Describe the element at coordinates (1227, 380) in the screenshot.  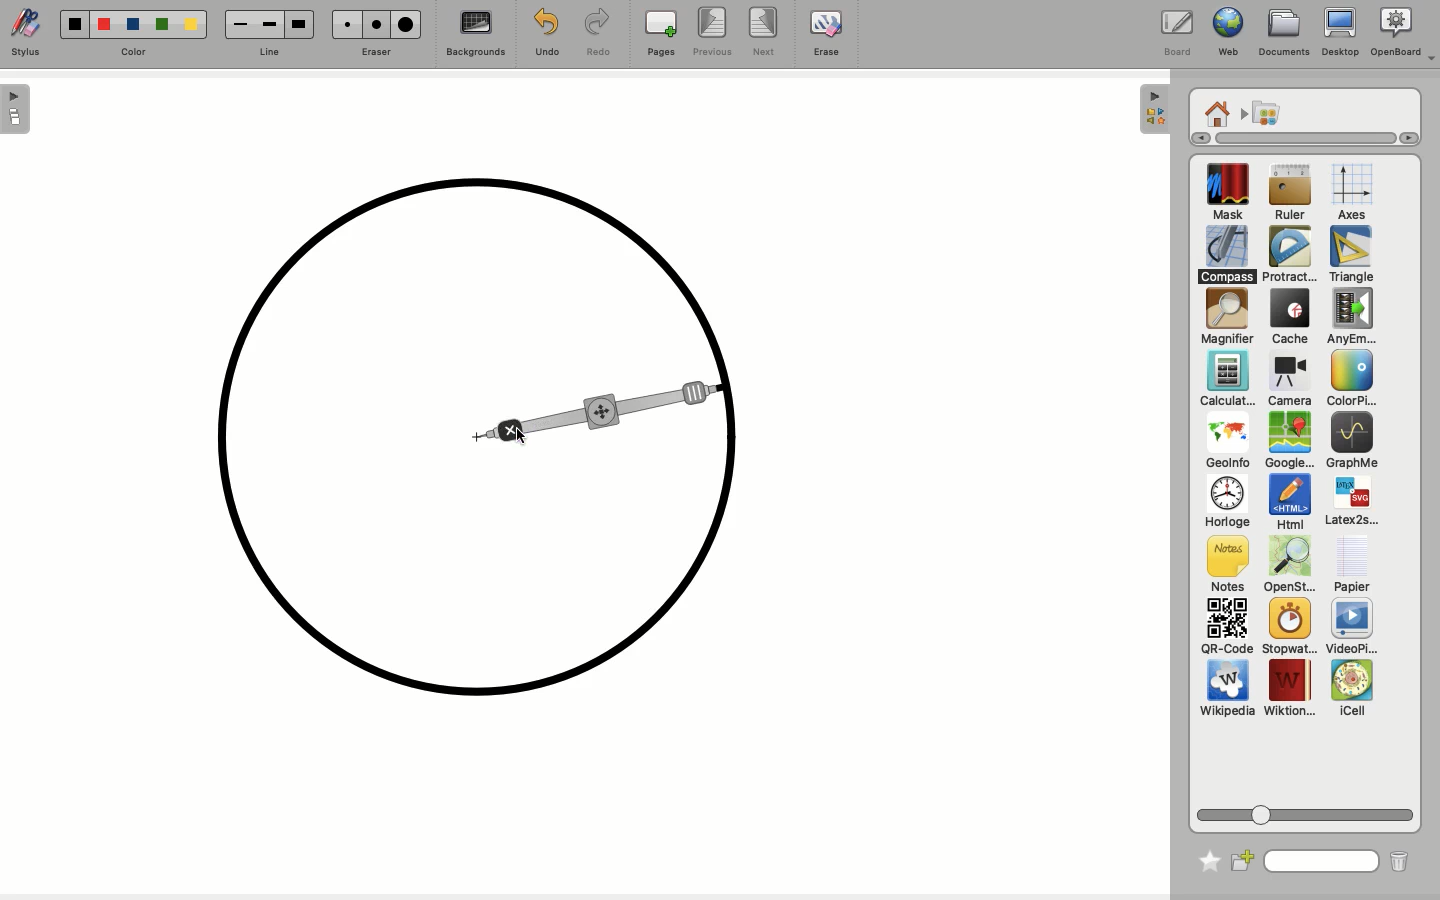
I see `Calculator` at that location.